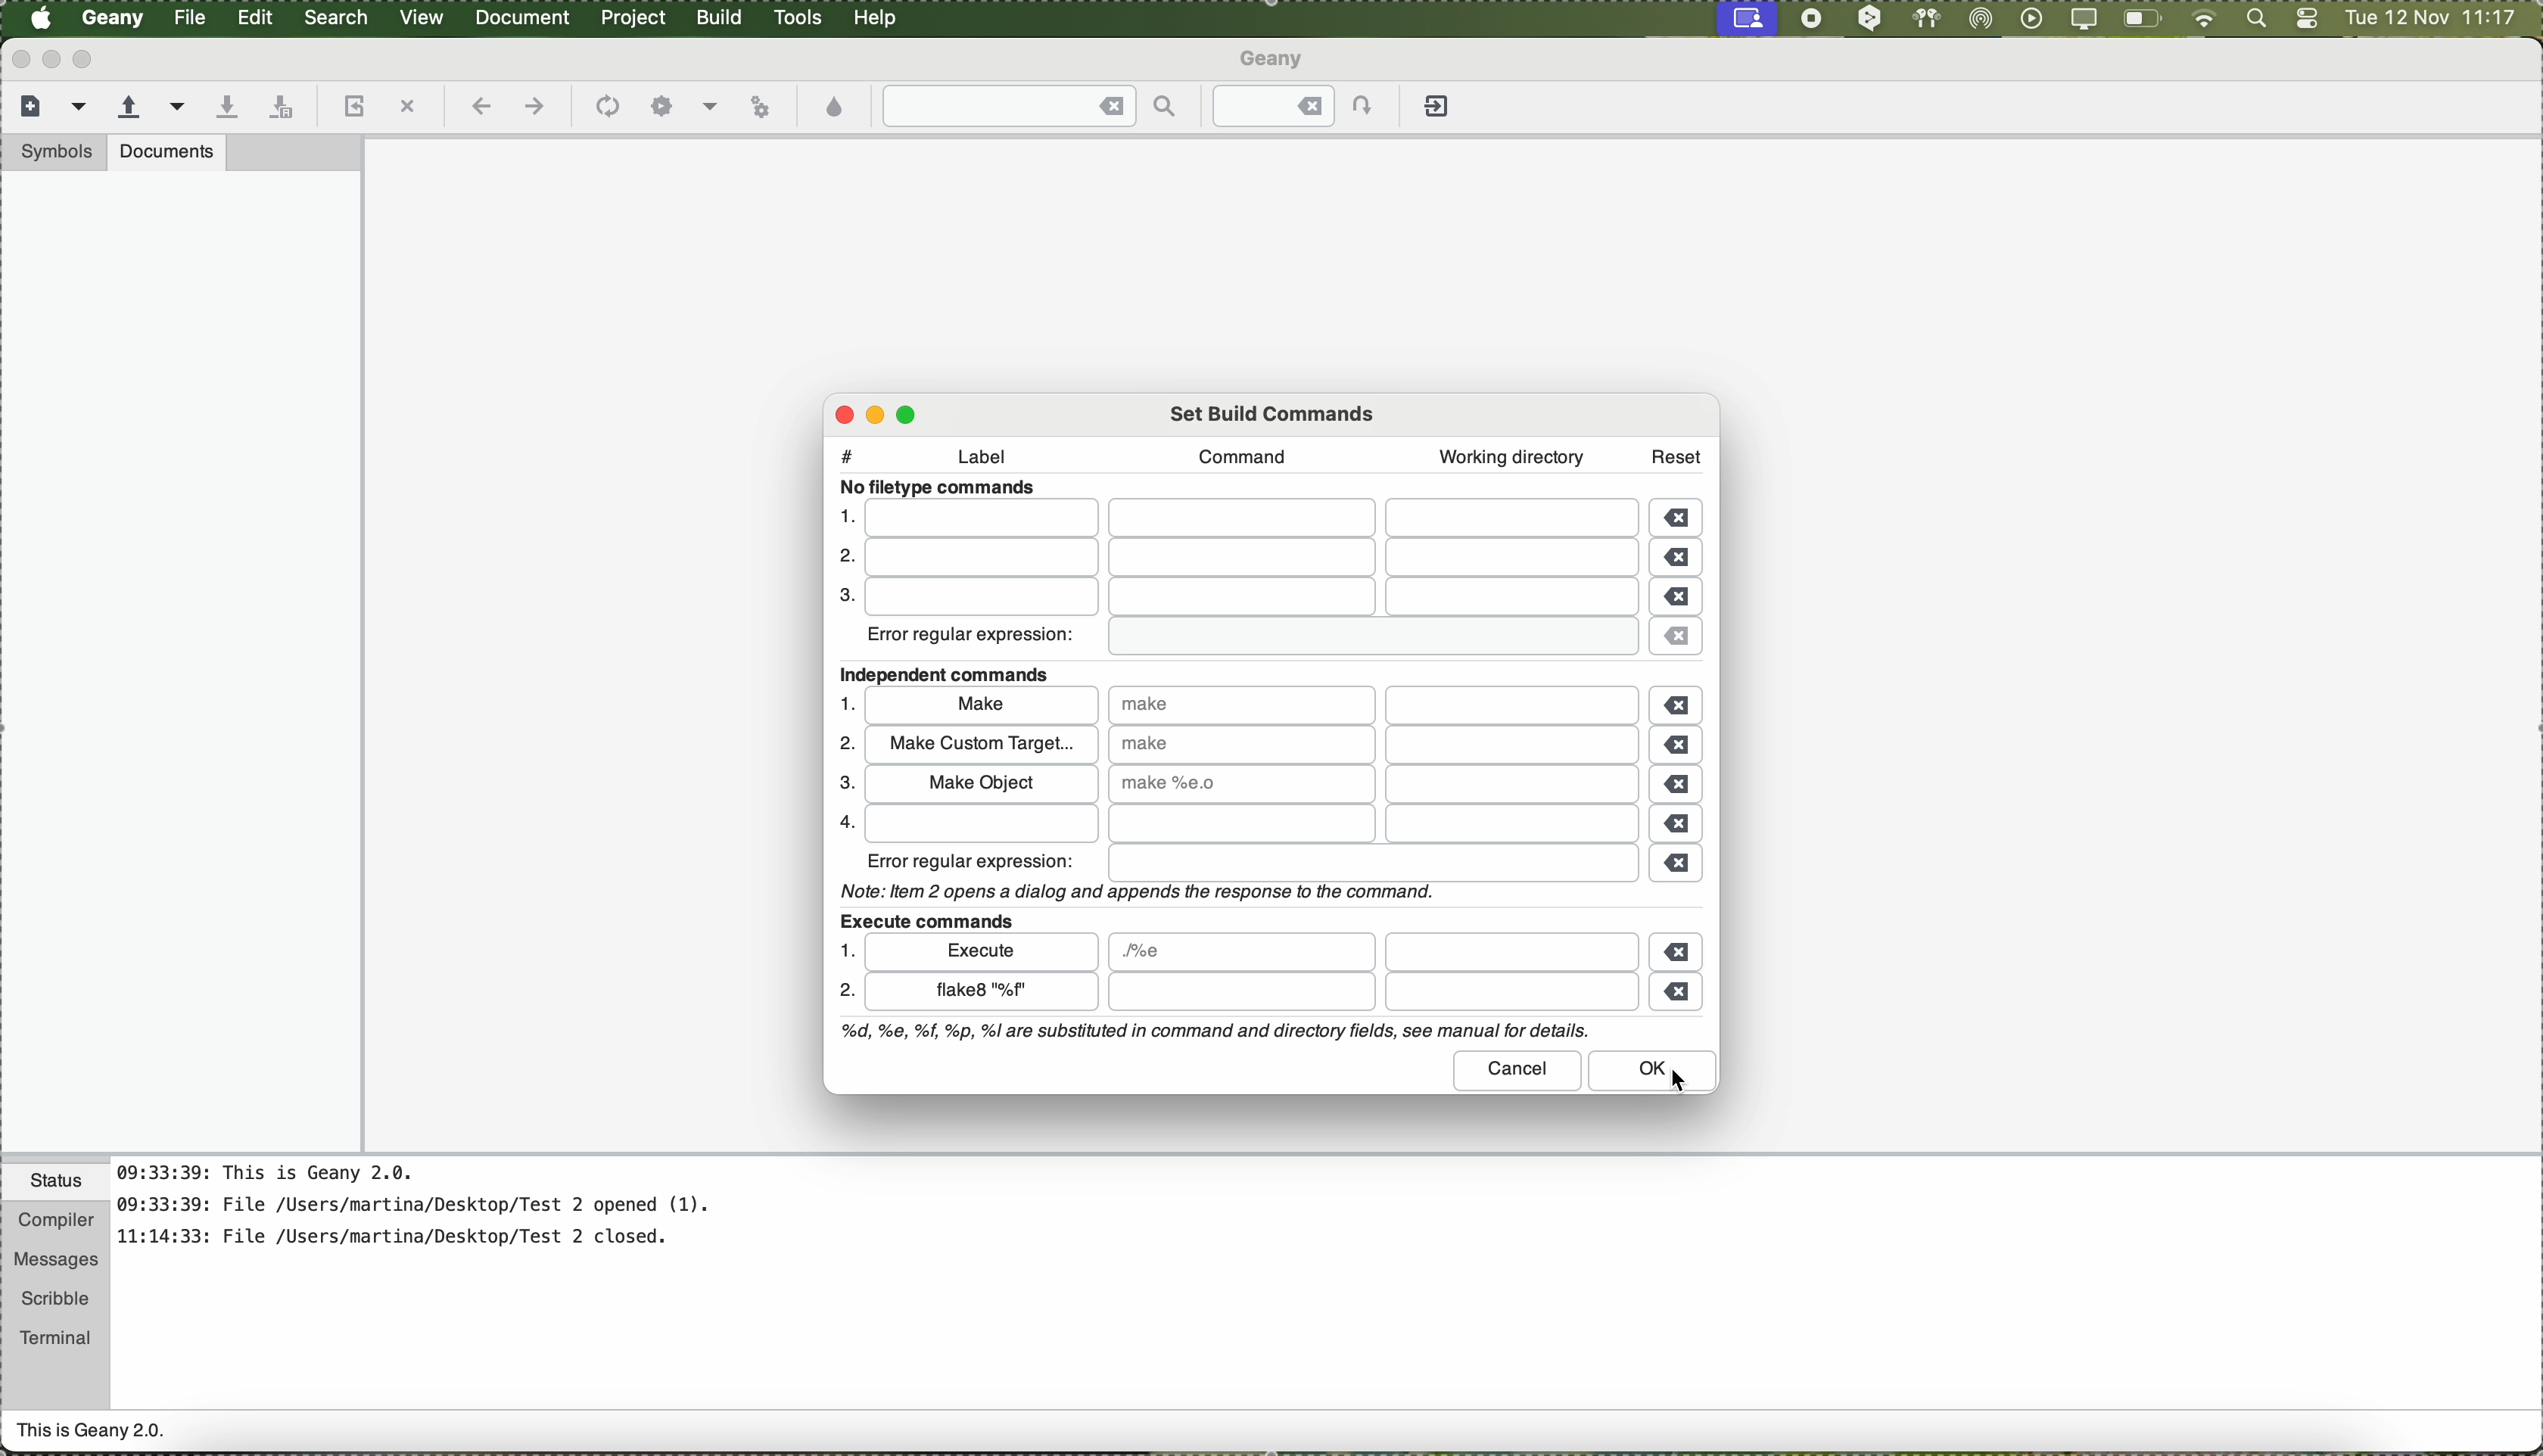  I want to click on command, so click(1235, 456).